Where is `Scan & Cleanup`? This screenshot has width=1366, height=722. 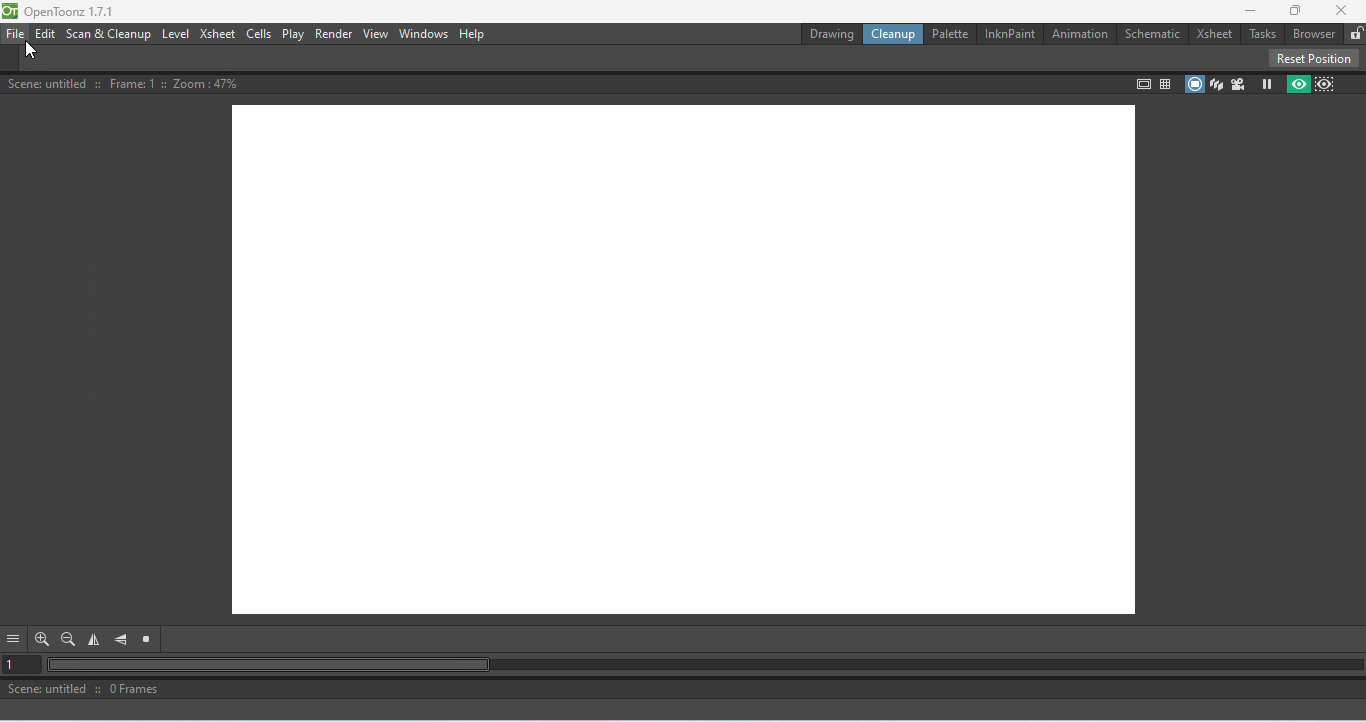
Scan & Cleanup is located at coordinates (109, 34).